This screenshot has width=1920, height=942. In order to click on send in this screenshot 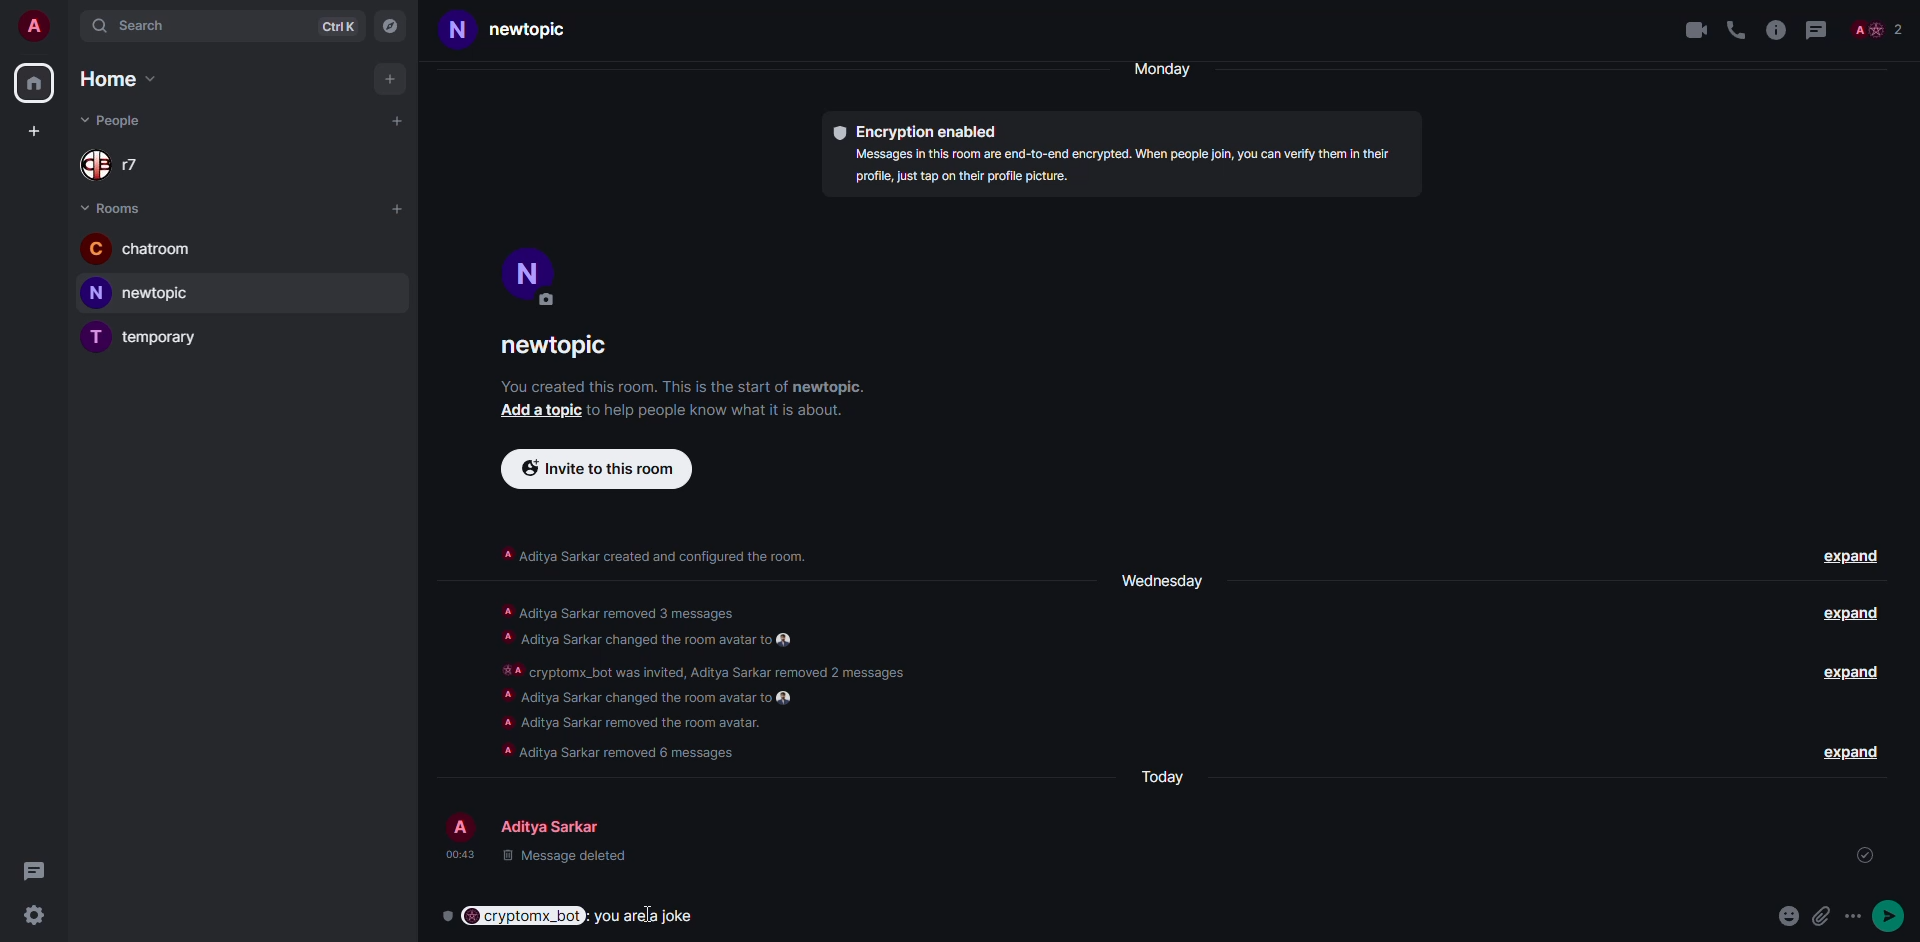, I will do `click(1894, 914)`.